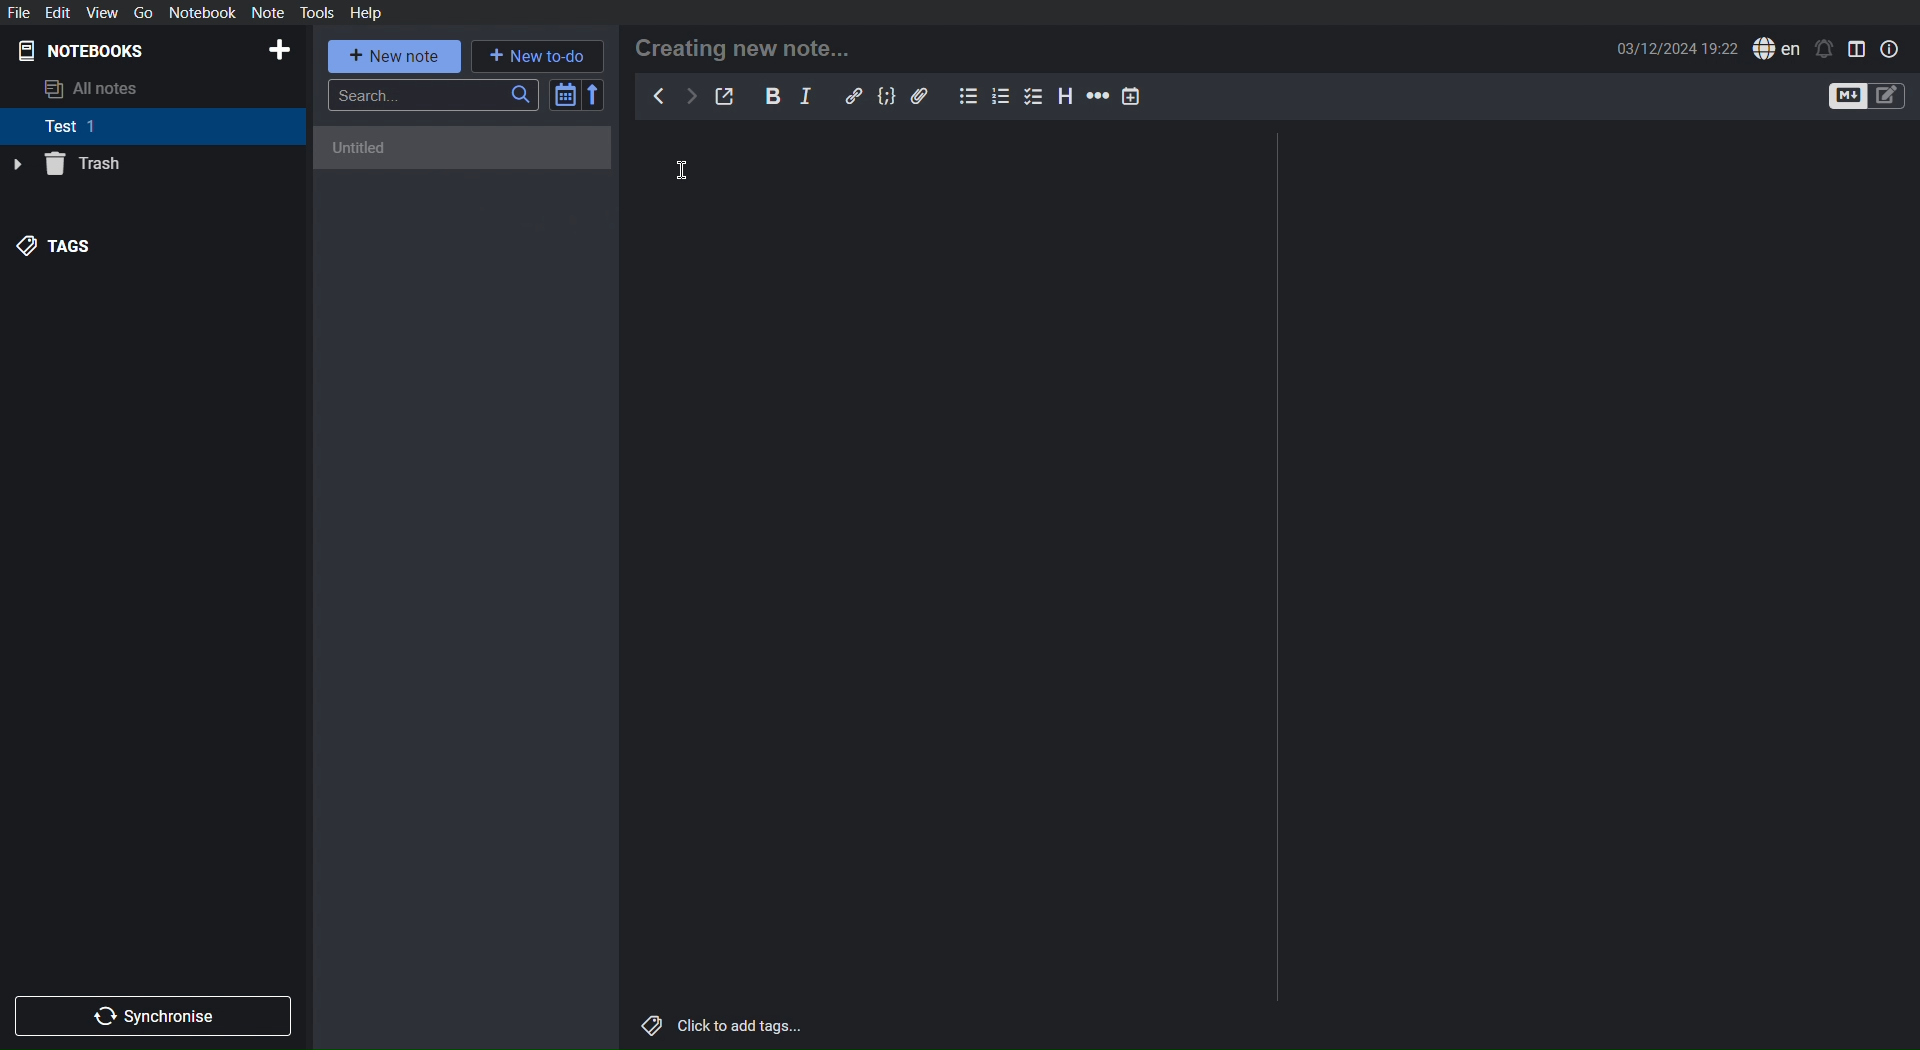 The width and height of the screenshot is (1920, 1050). What do you see at coordinates (679, 172) in the screenshot?
I see `Cursor` at bounding box center [679, 172].